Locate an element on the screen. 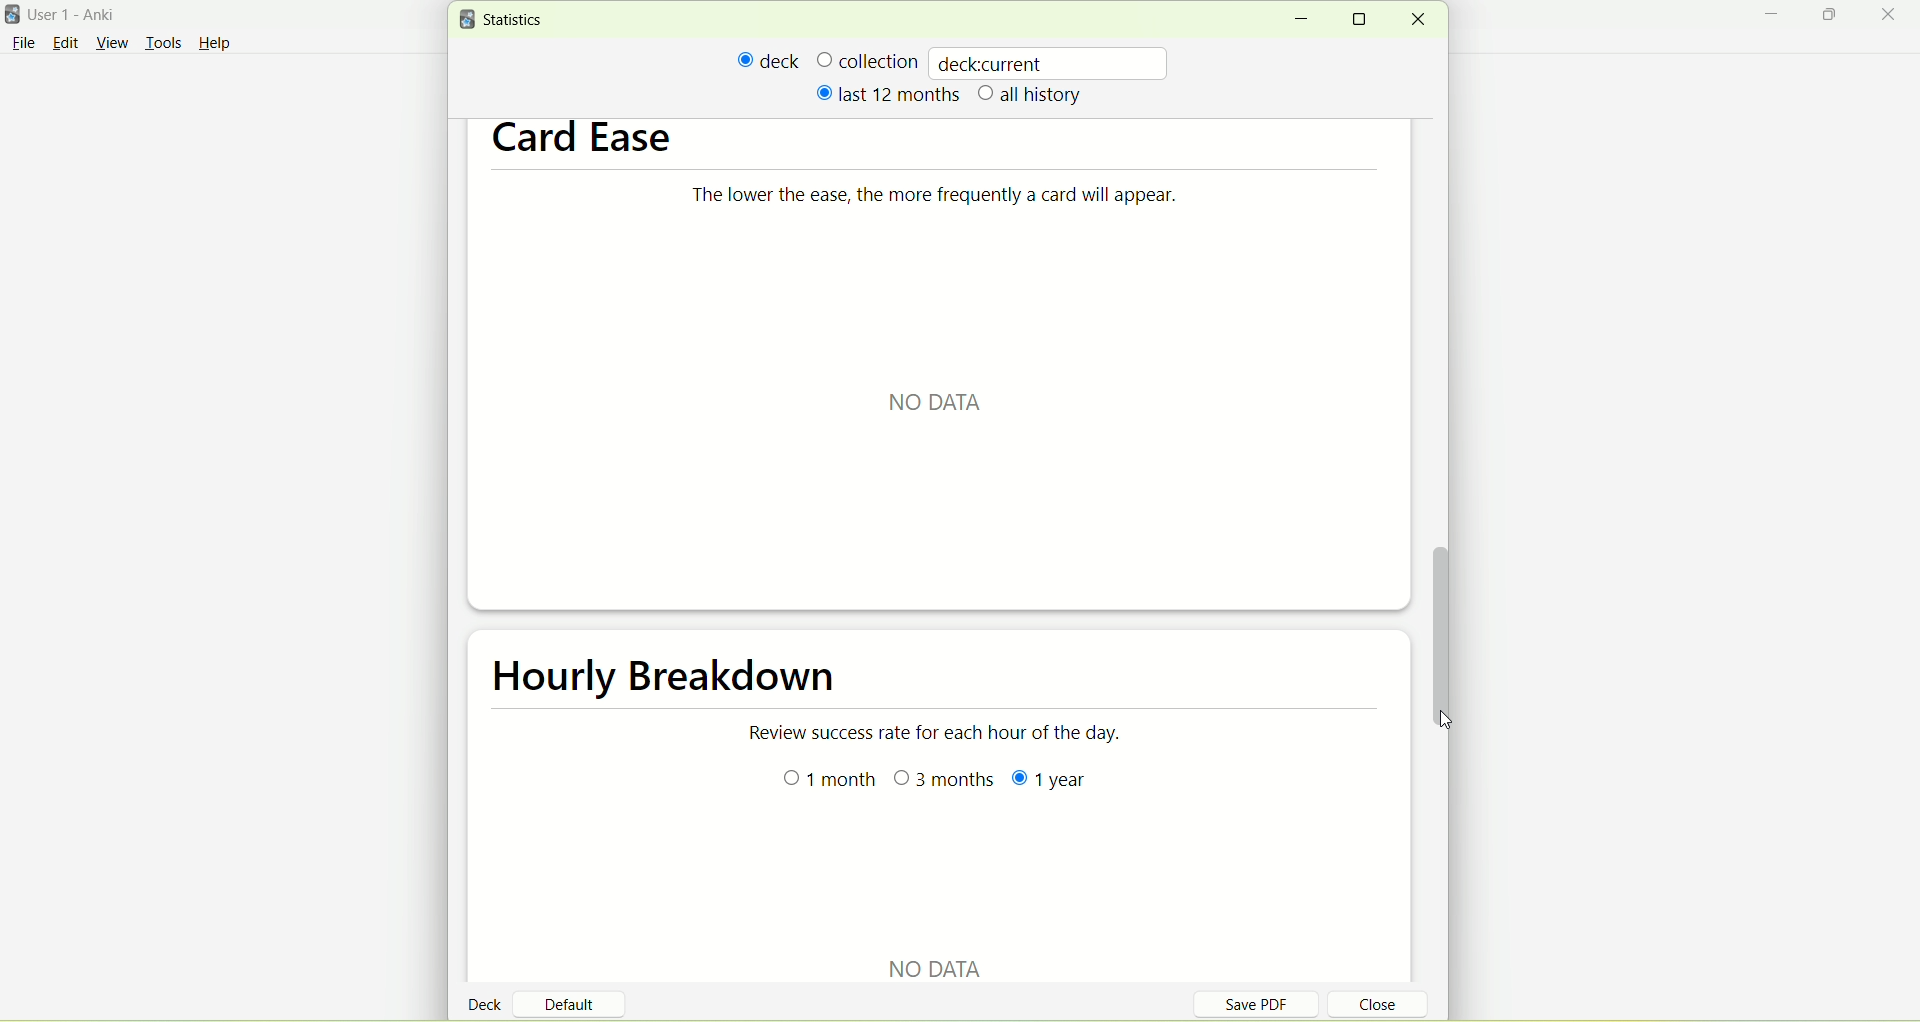 The height and width of the screenshot is (1022, 1920). 3 months is located at coordinates (943, 782).